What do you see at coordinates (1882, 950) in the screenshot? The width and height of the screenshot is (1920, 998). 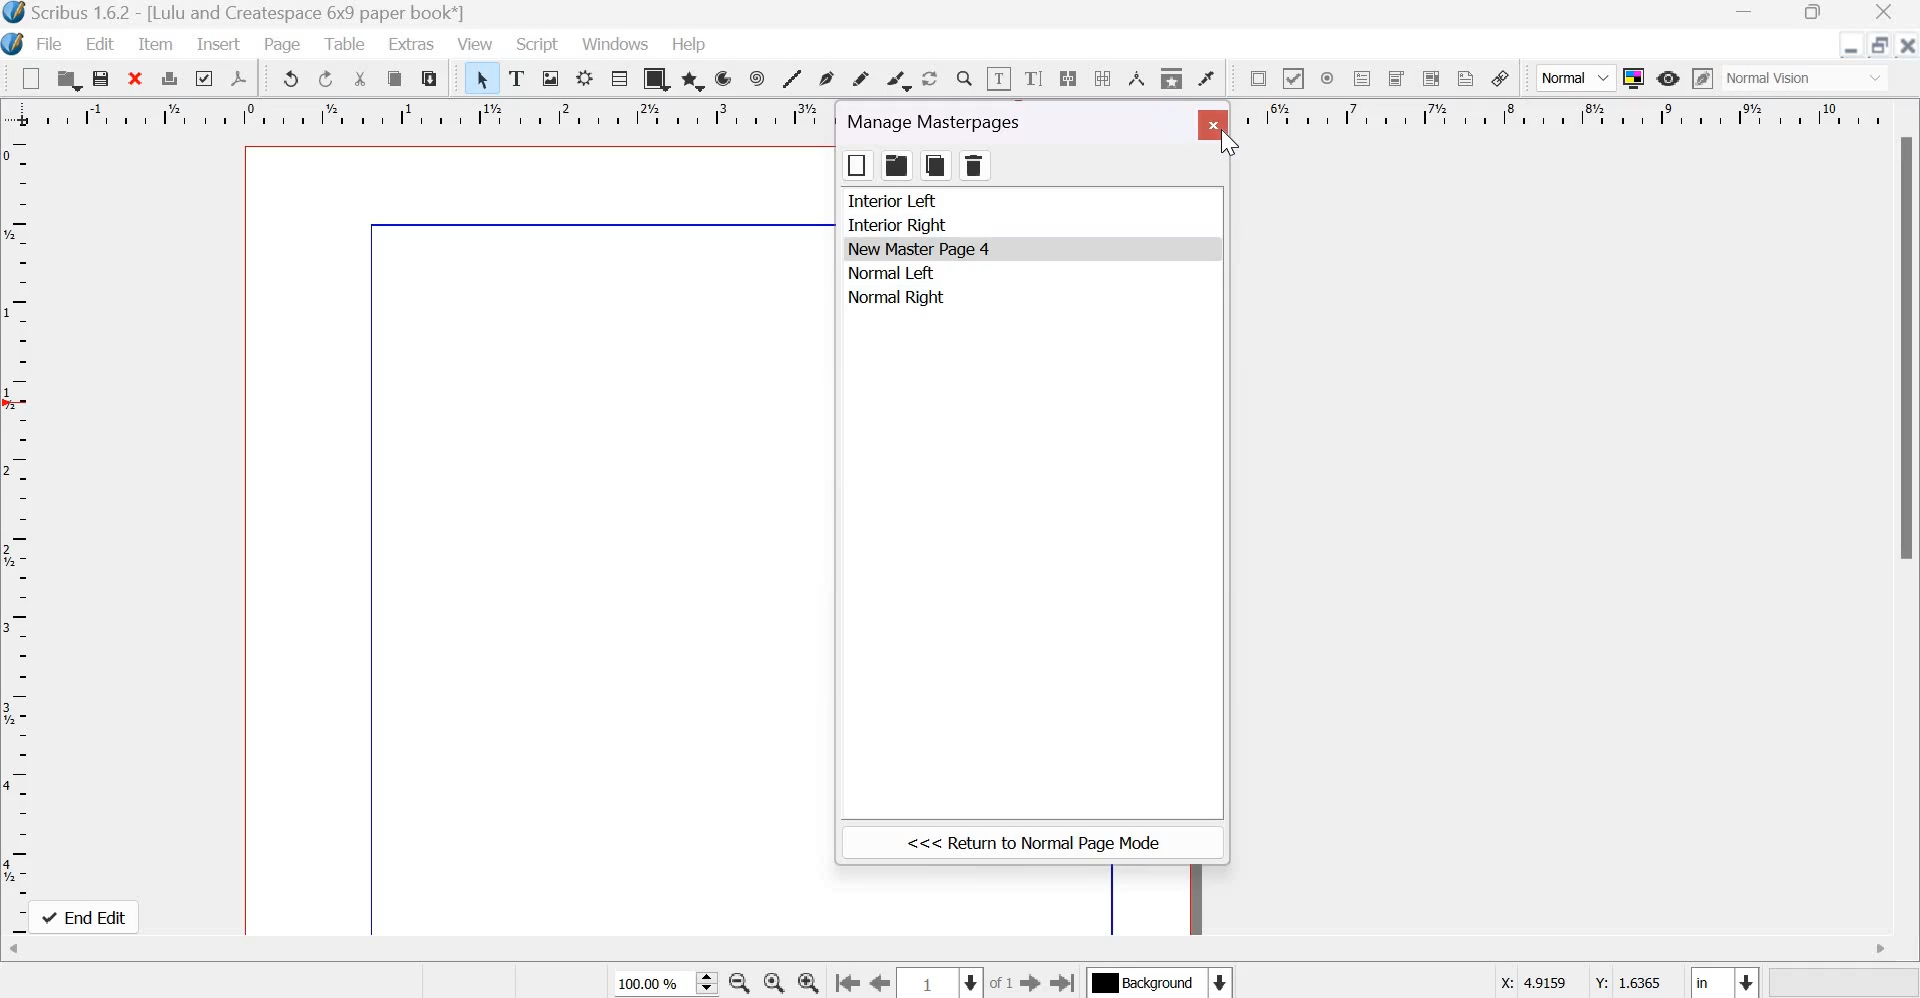 I see `scroll right` at bounding box center [1882, 950].